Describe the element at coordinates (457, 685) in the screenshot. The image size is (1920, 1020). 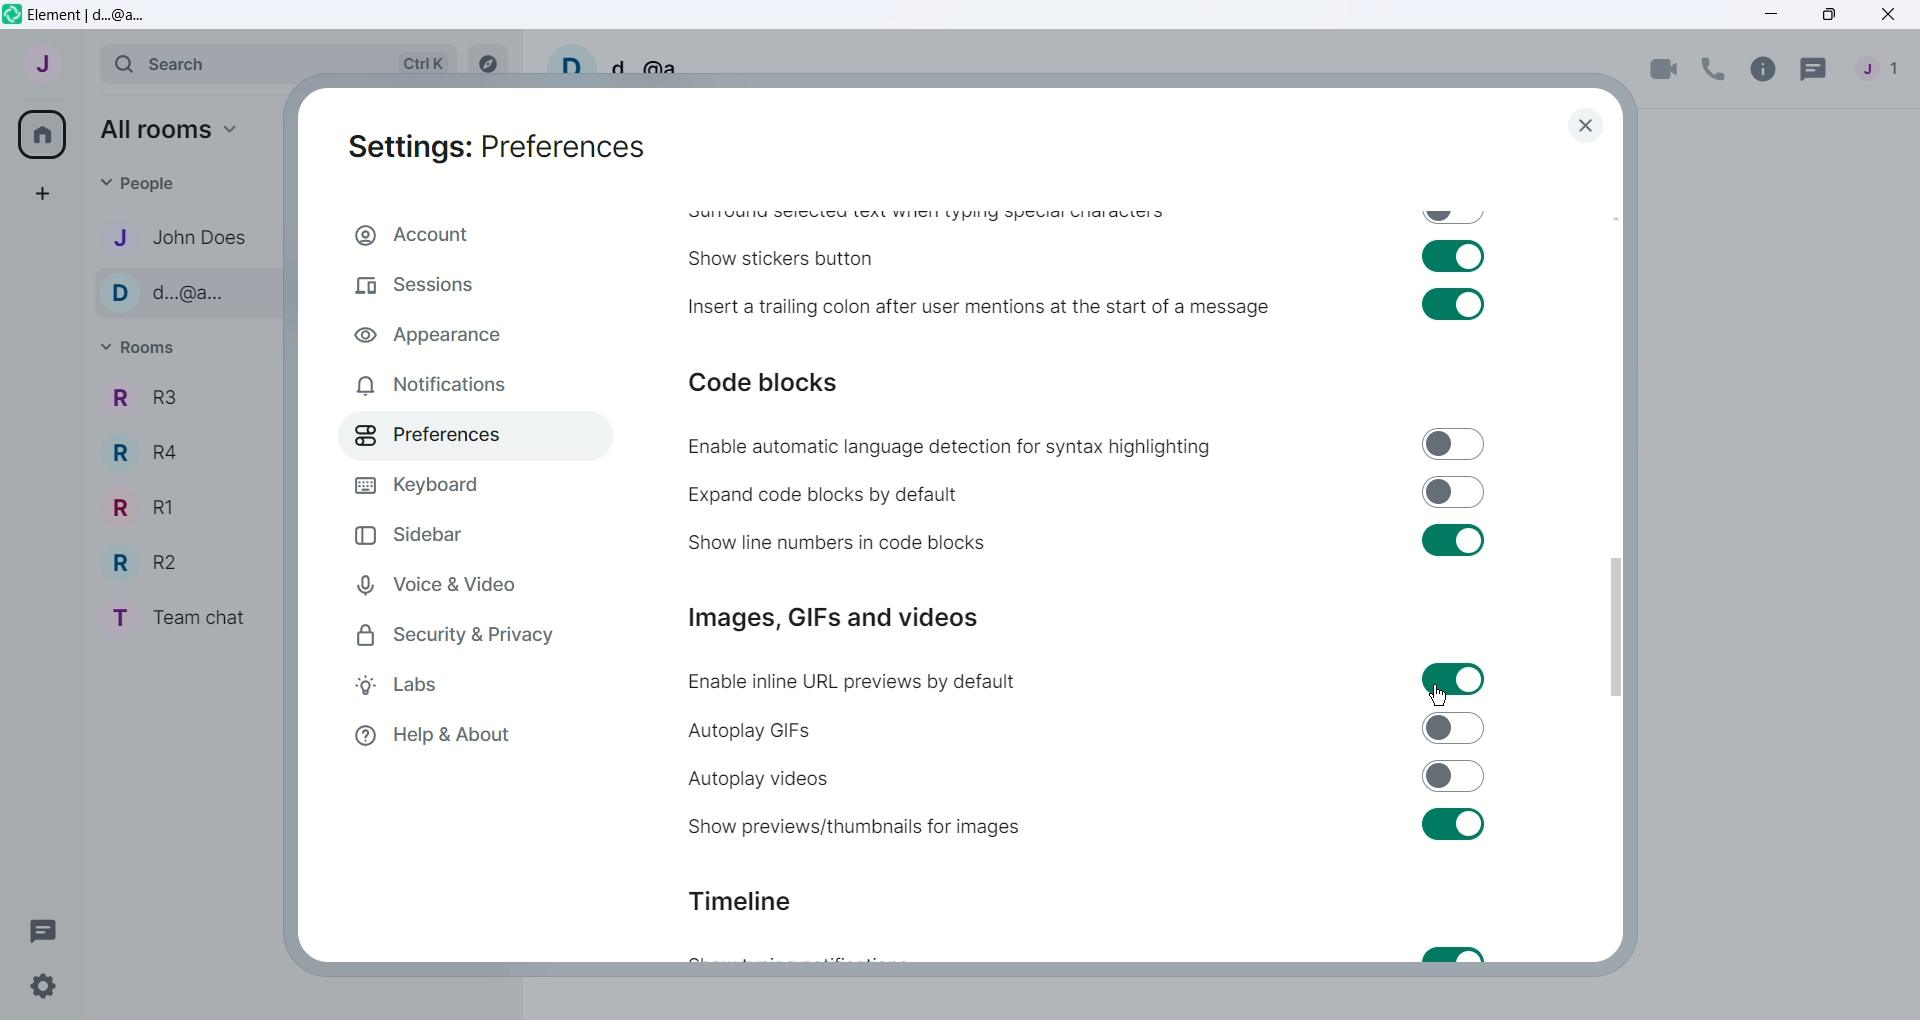
I see `Labs` at that location.